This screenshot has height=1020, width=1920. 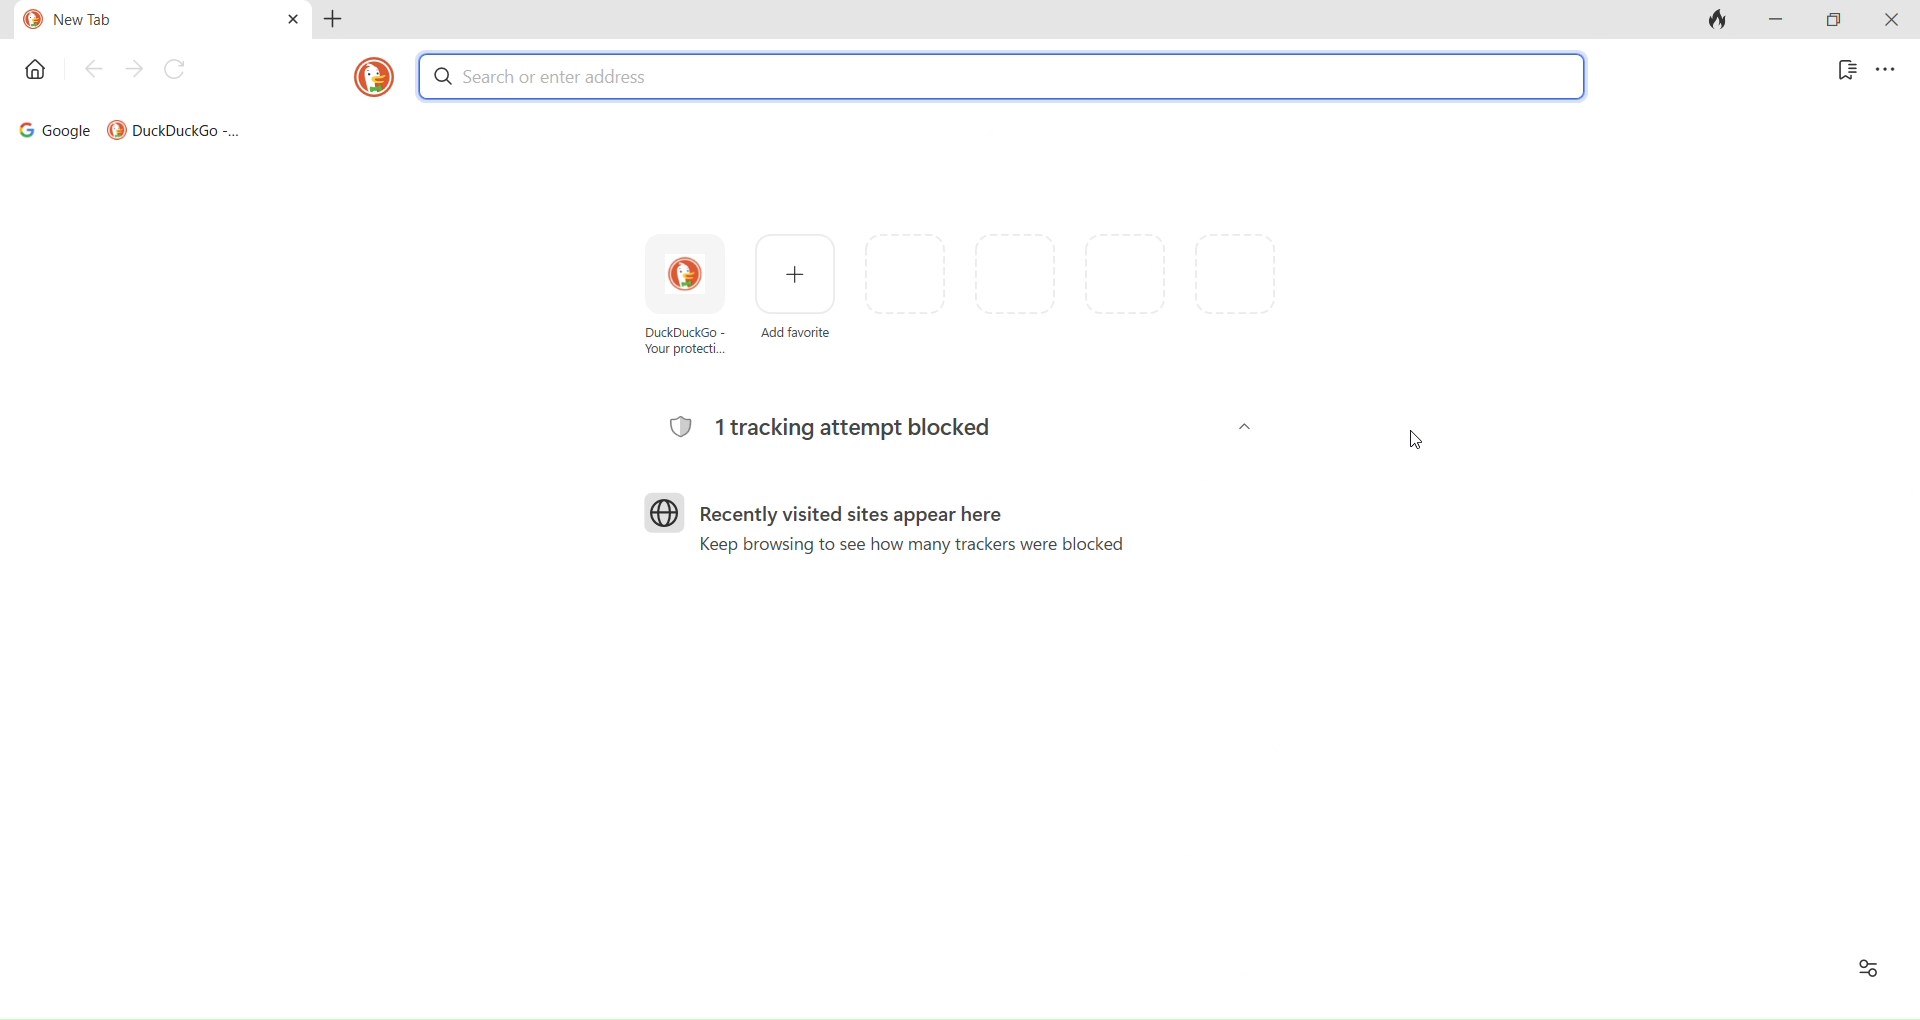 What do you see at coordinates (1890, 21) in the screenshot?
I see `close` at bounding box center [1890, 21].